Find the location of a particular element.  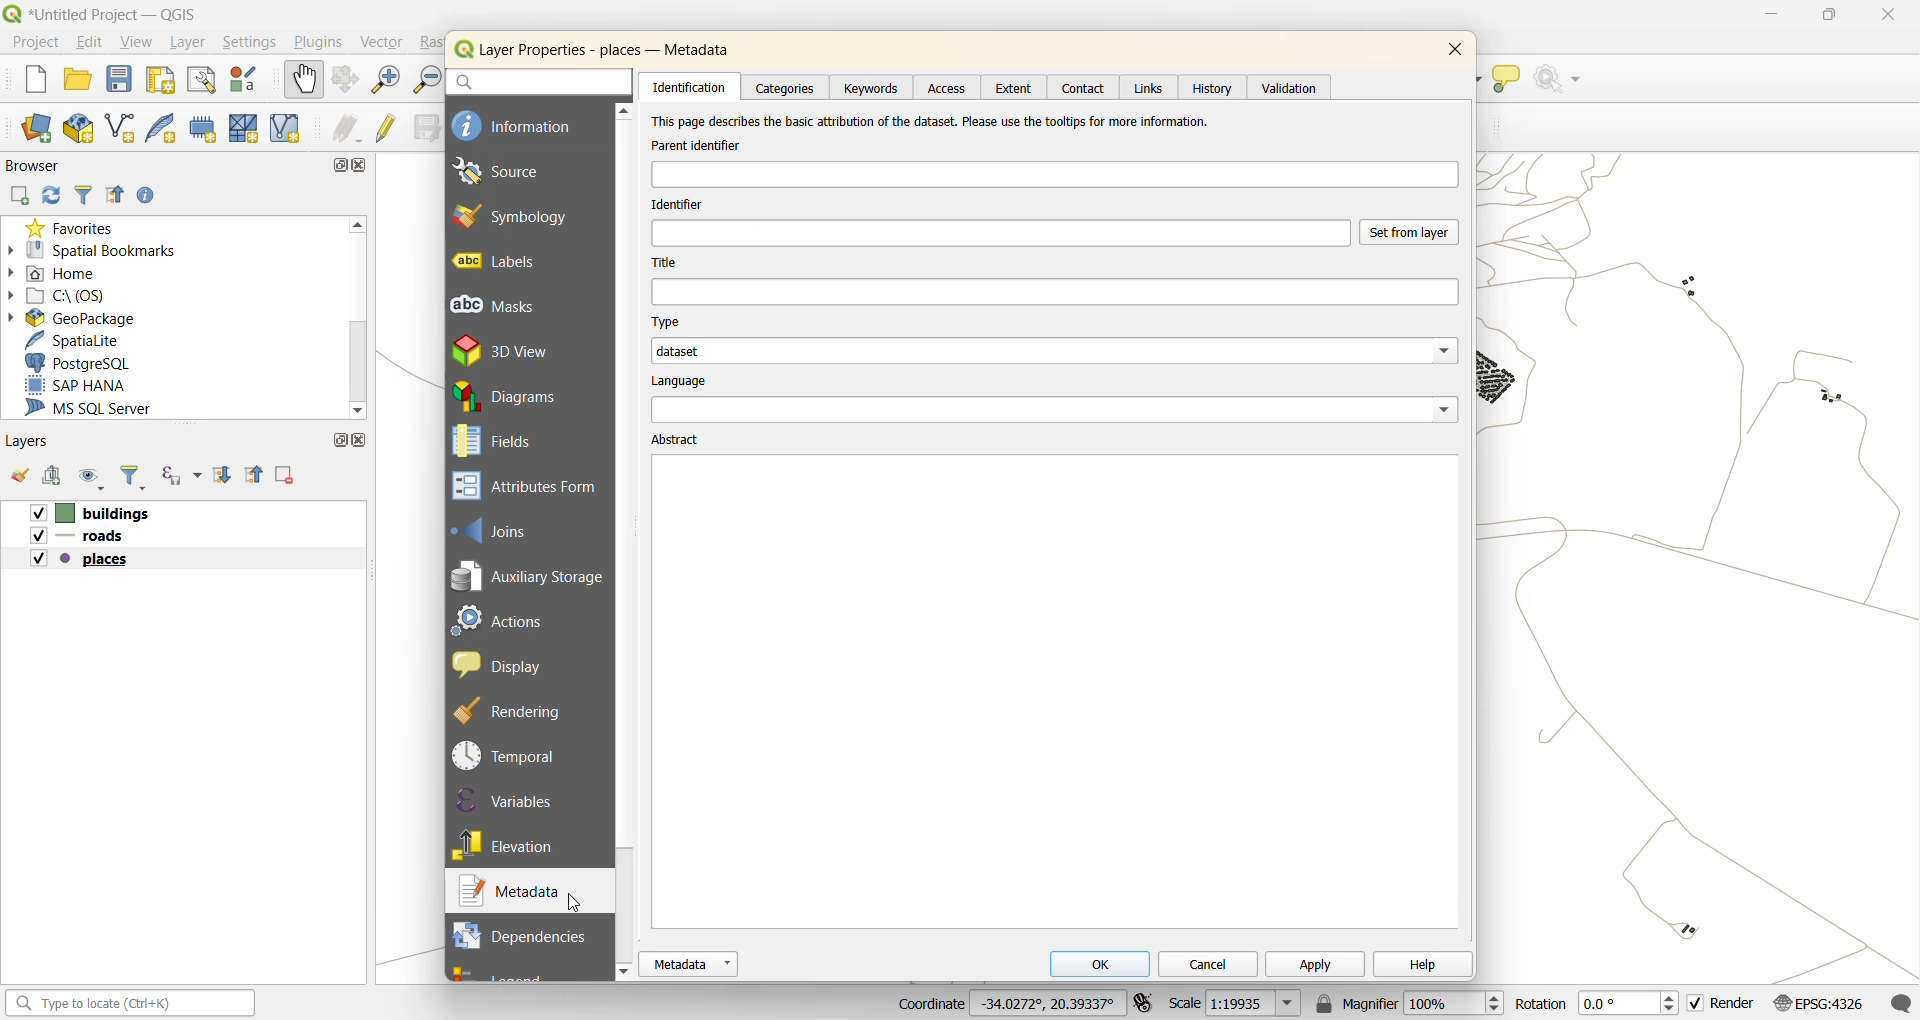

open is located at coordinates (22, 476).